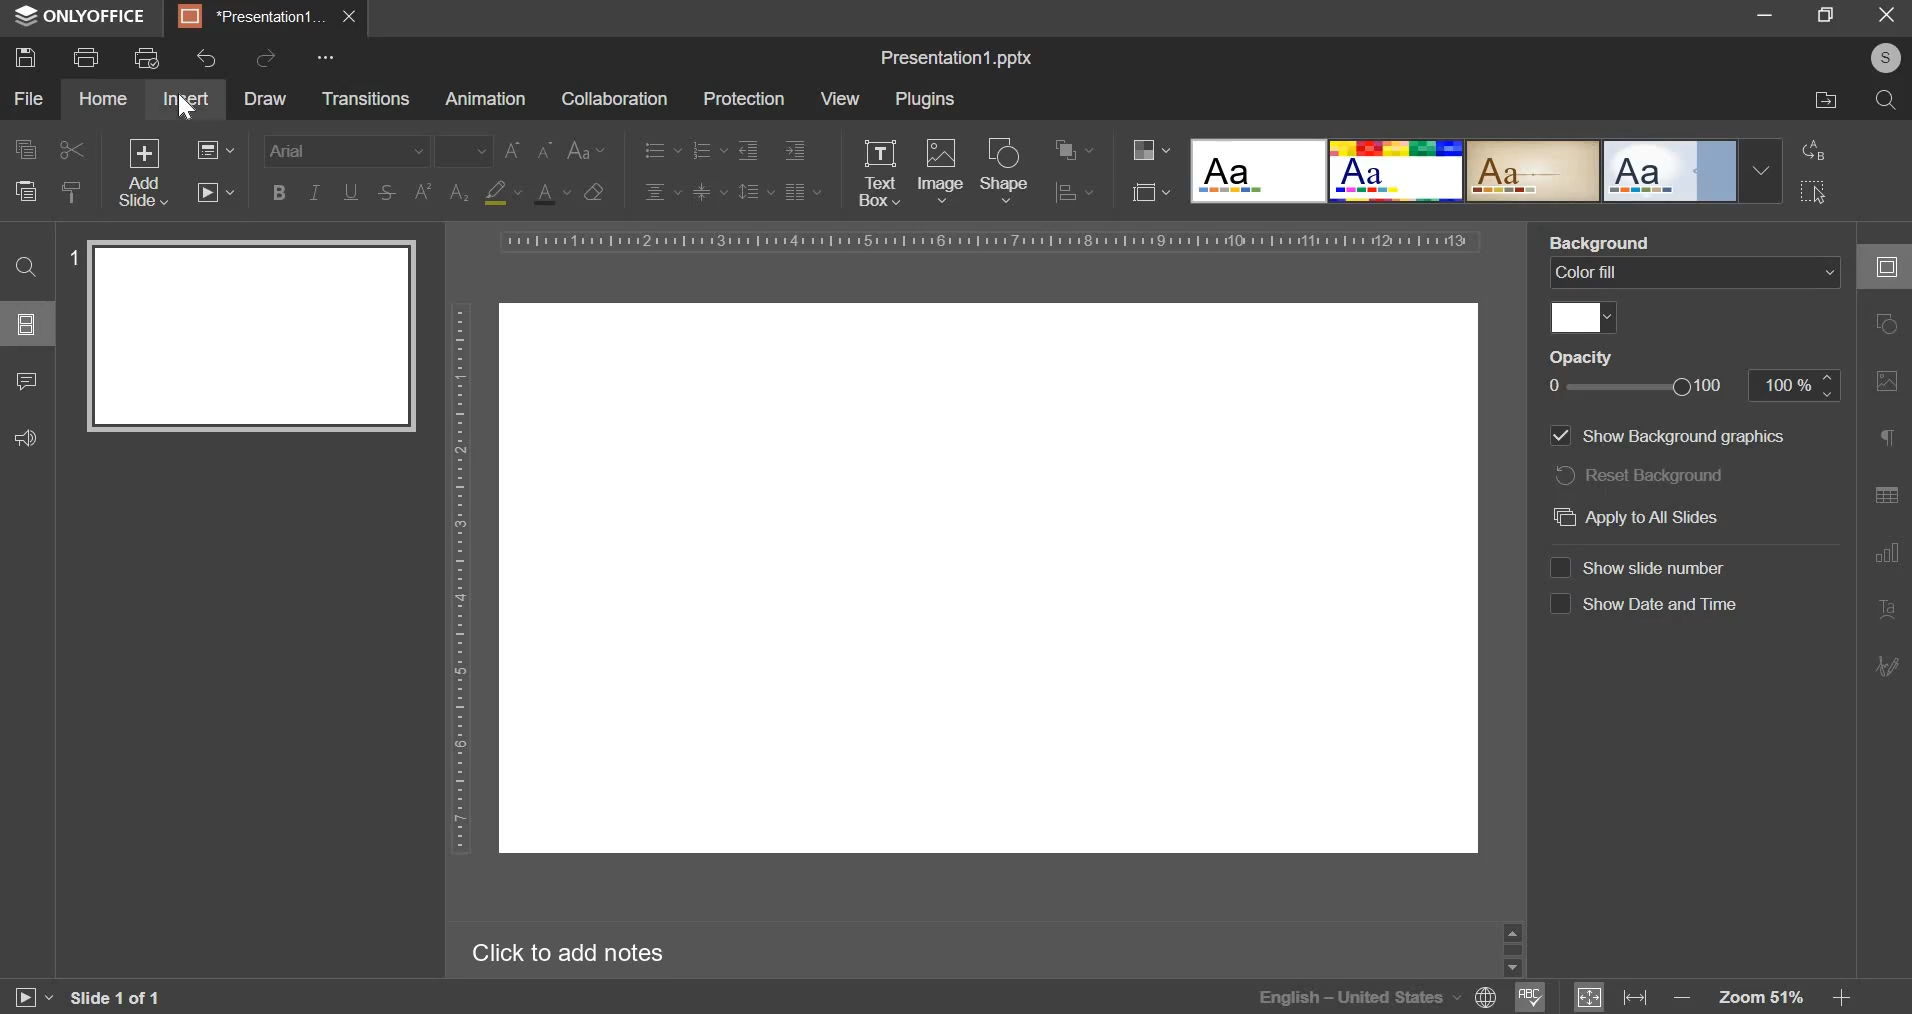 This screenshot has width=1912, height=1014. I want to click on find, so click(26, 267).